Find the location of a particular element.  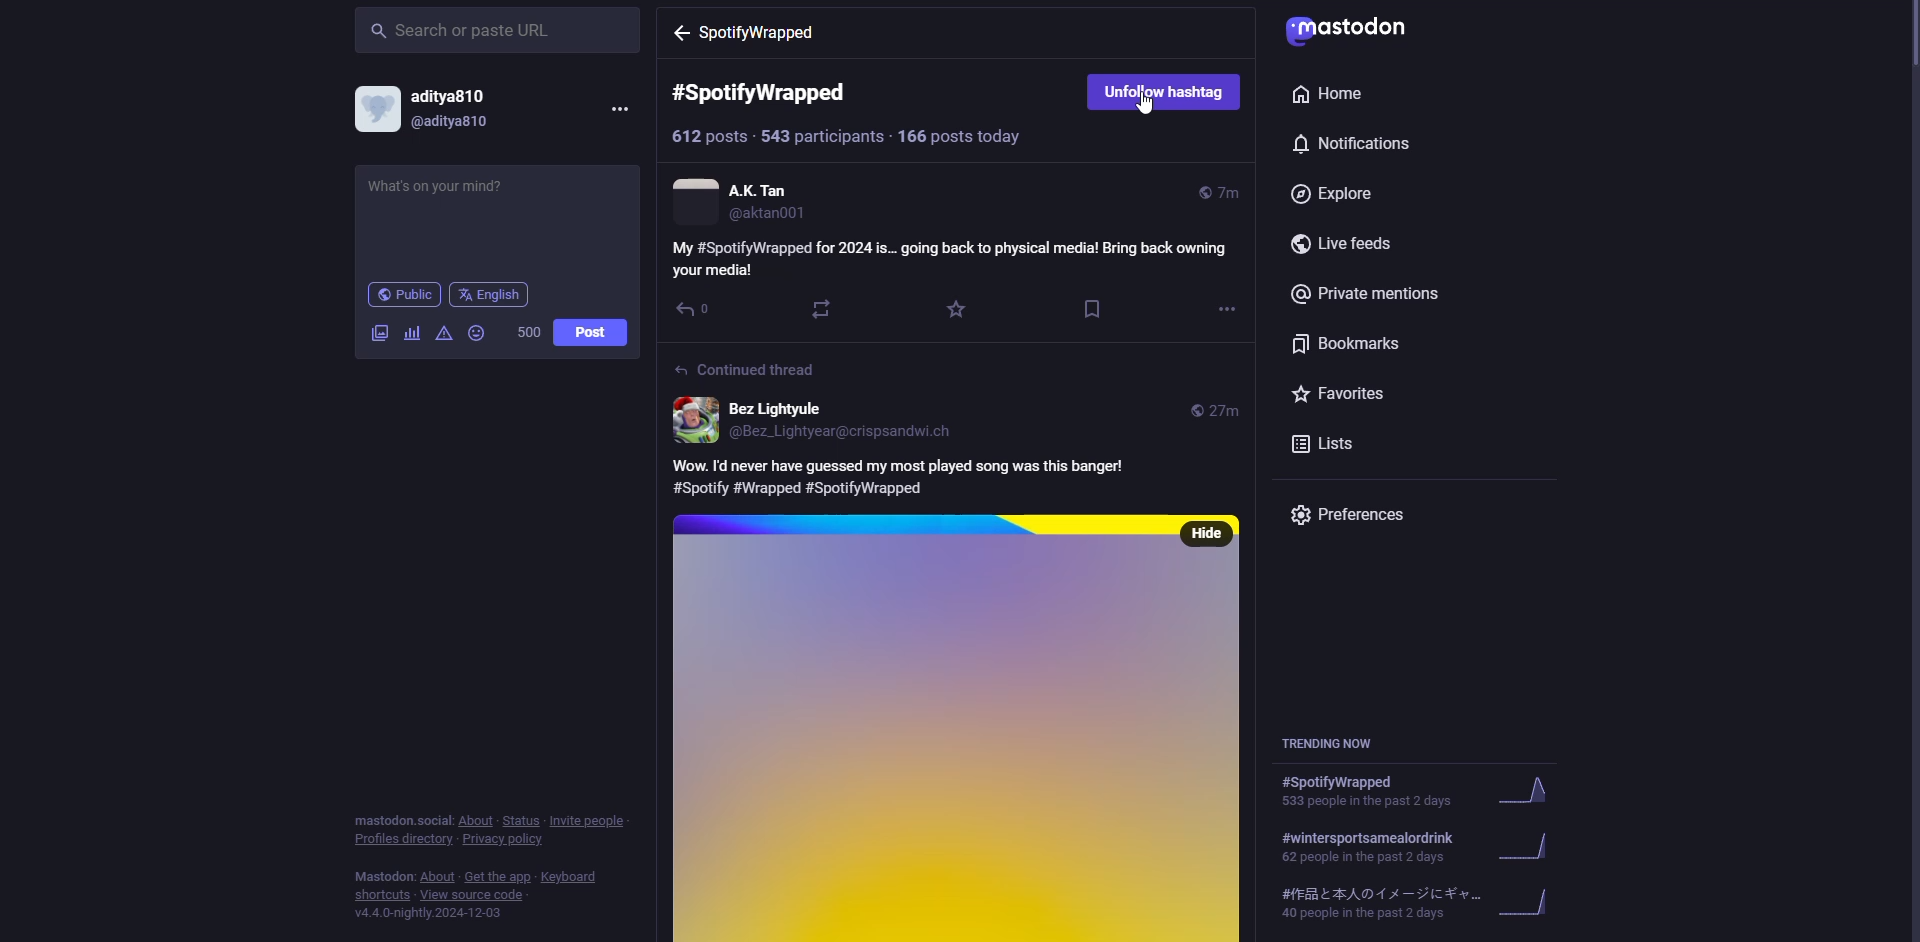

posts is located at coordinates (961, 138).